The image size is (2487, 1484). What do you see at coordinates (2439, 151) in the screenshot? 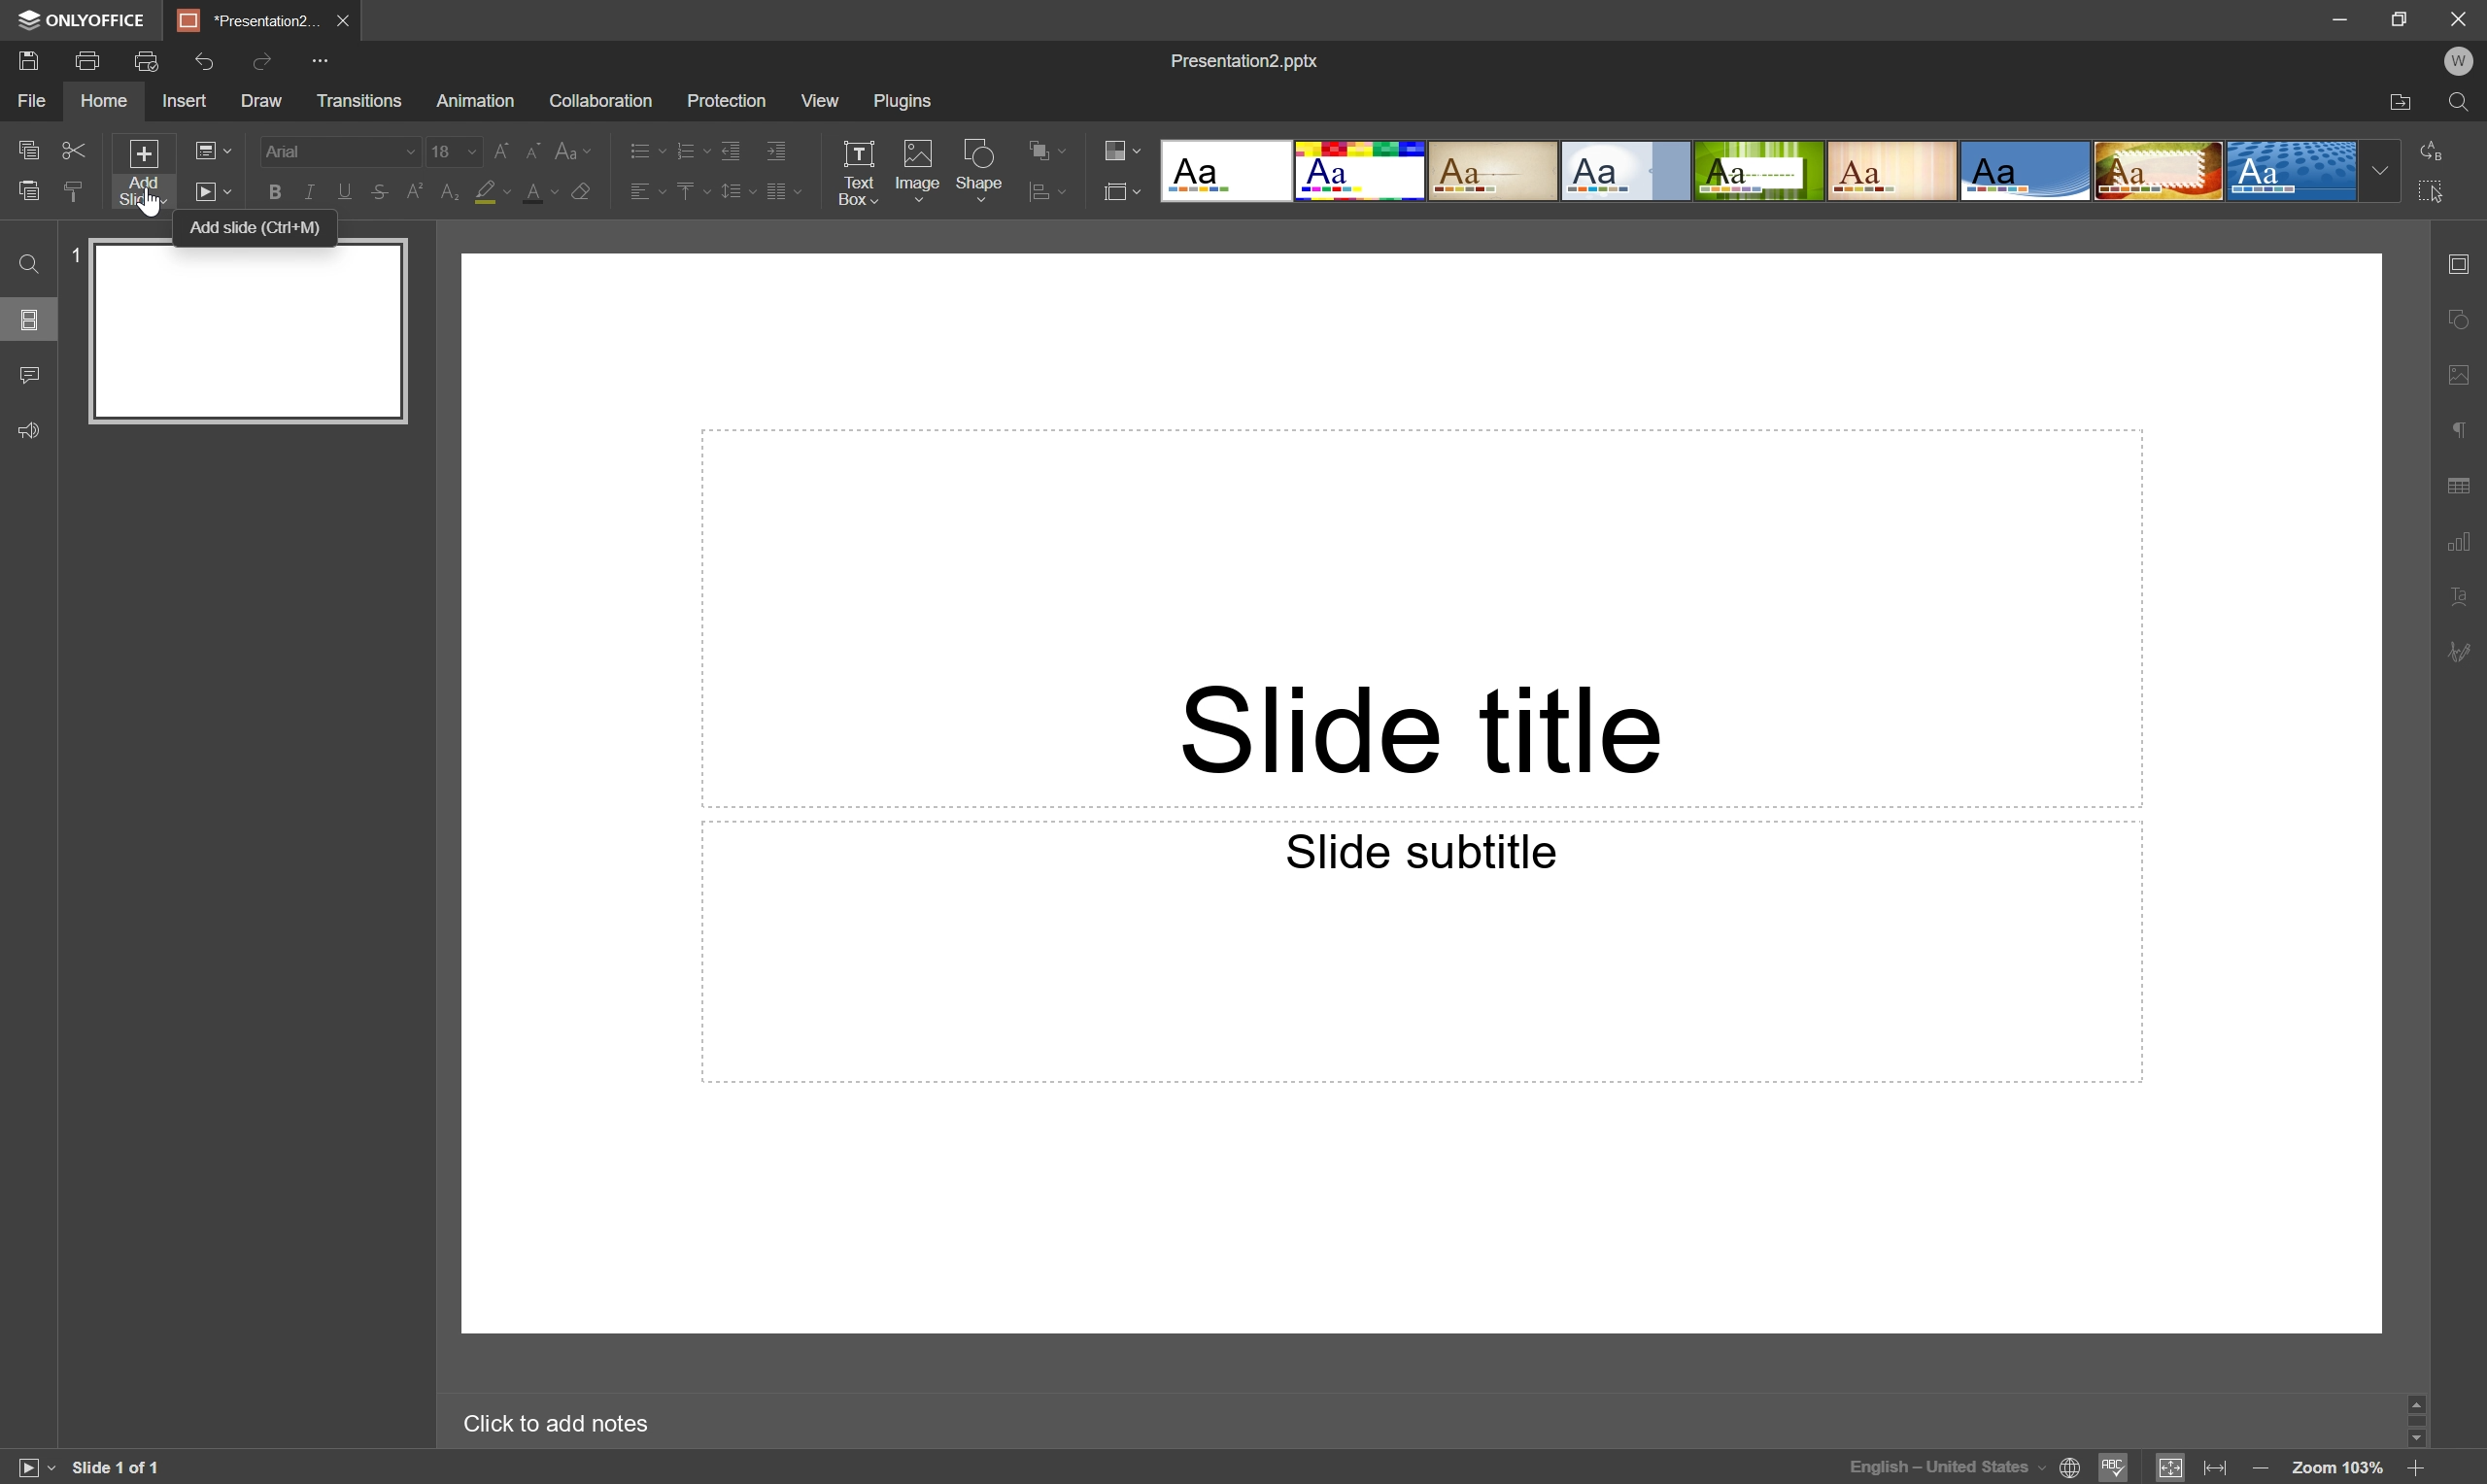
I see `Replace` at bounding box center [2439, 151].